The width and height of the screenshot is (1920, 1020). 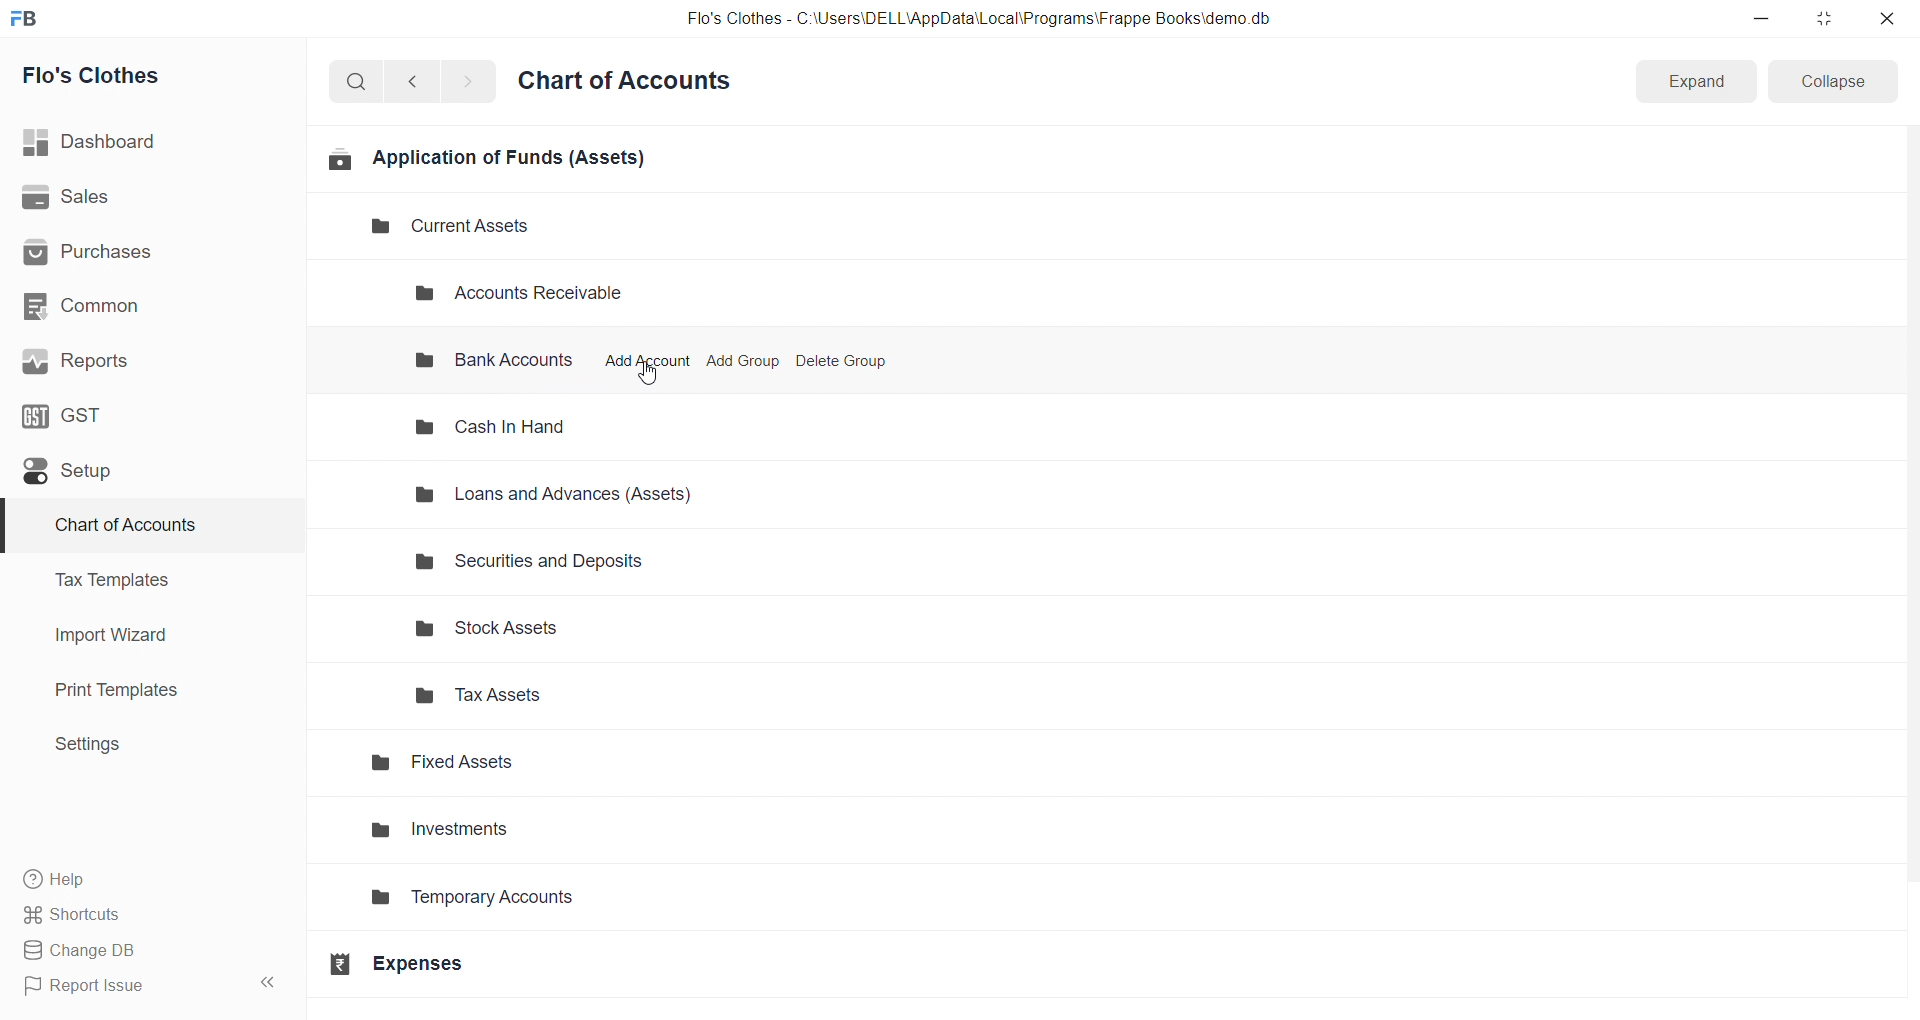 I want to click on Expand, so click(x=1694, y=82).